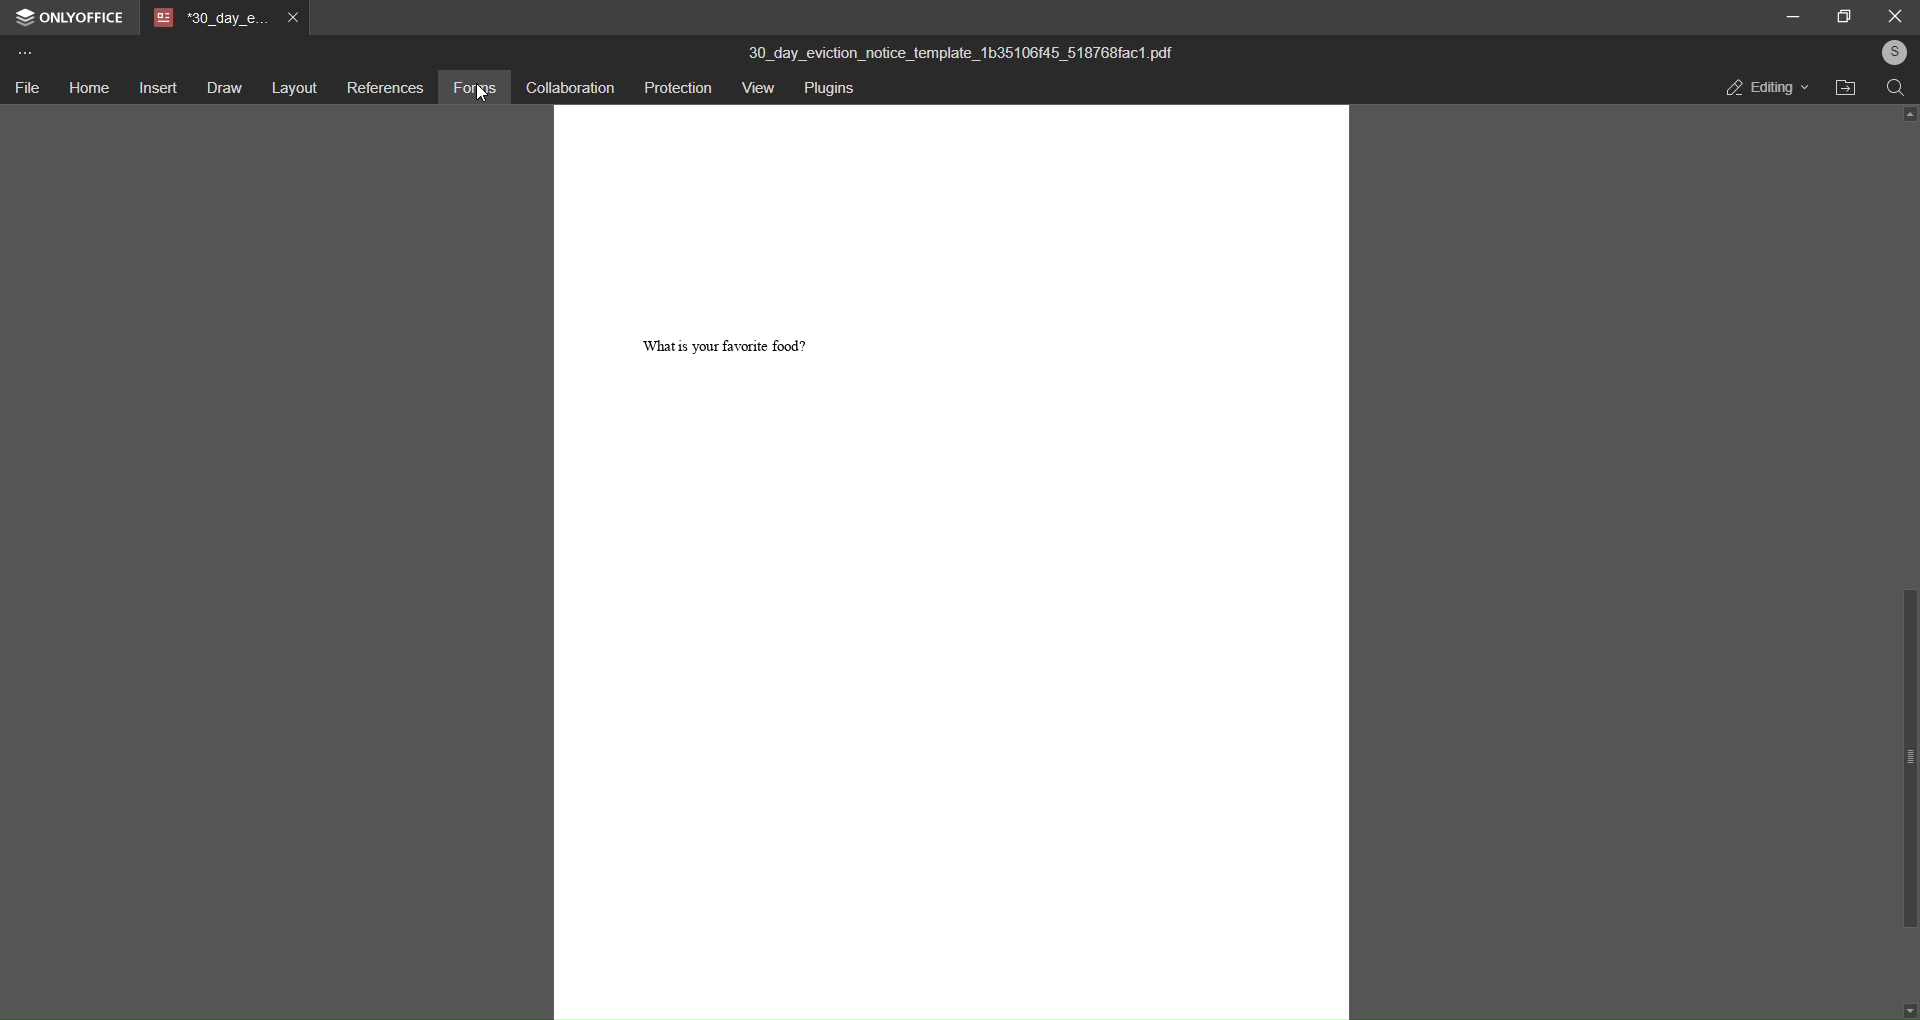 The width and height of the screenshot is (1920, 1020). What do you see at coordinates (1908, 758) in the screenshot?
I see `scroll bar` at bounding box center [1908, 758].